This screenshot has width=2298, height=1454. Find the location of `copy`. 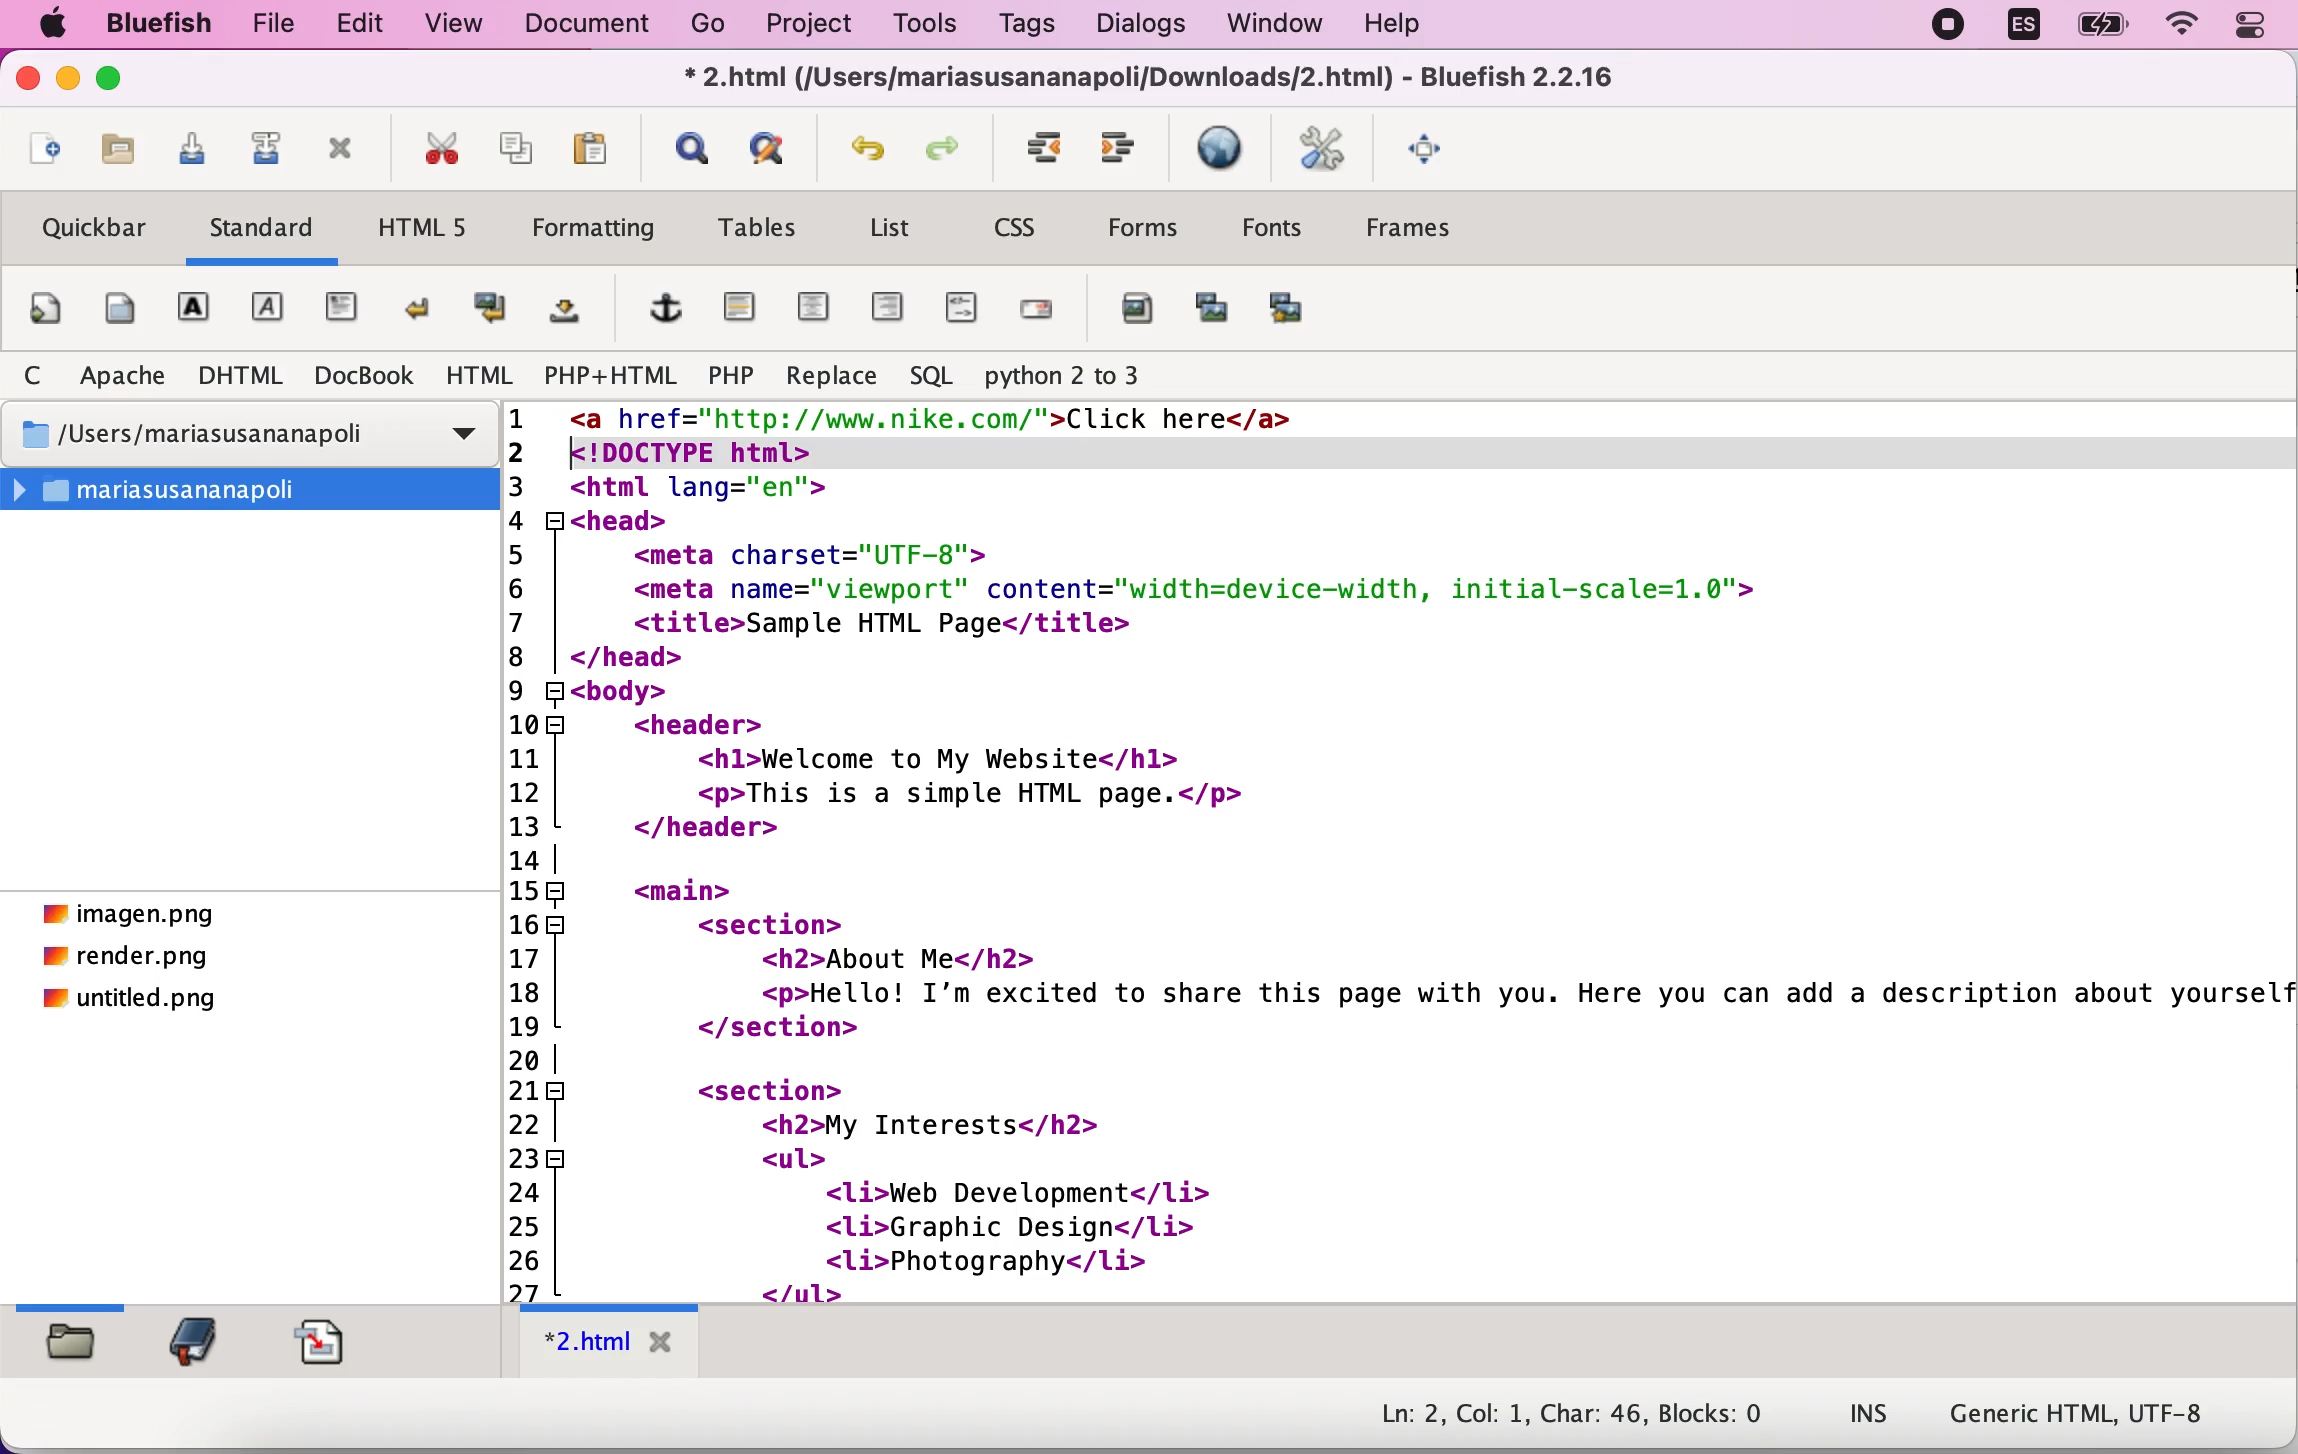

copy is located at coordinates (513, 141).